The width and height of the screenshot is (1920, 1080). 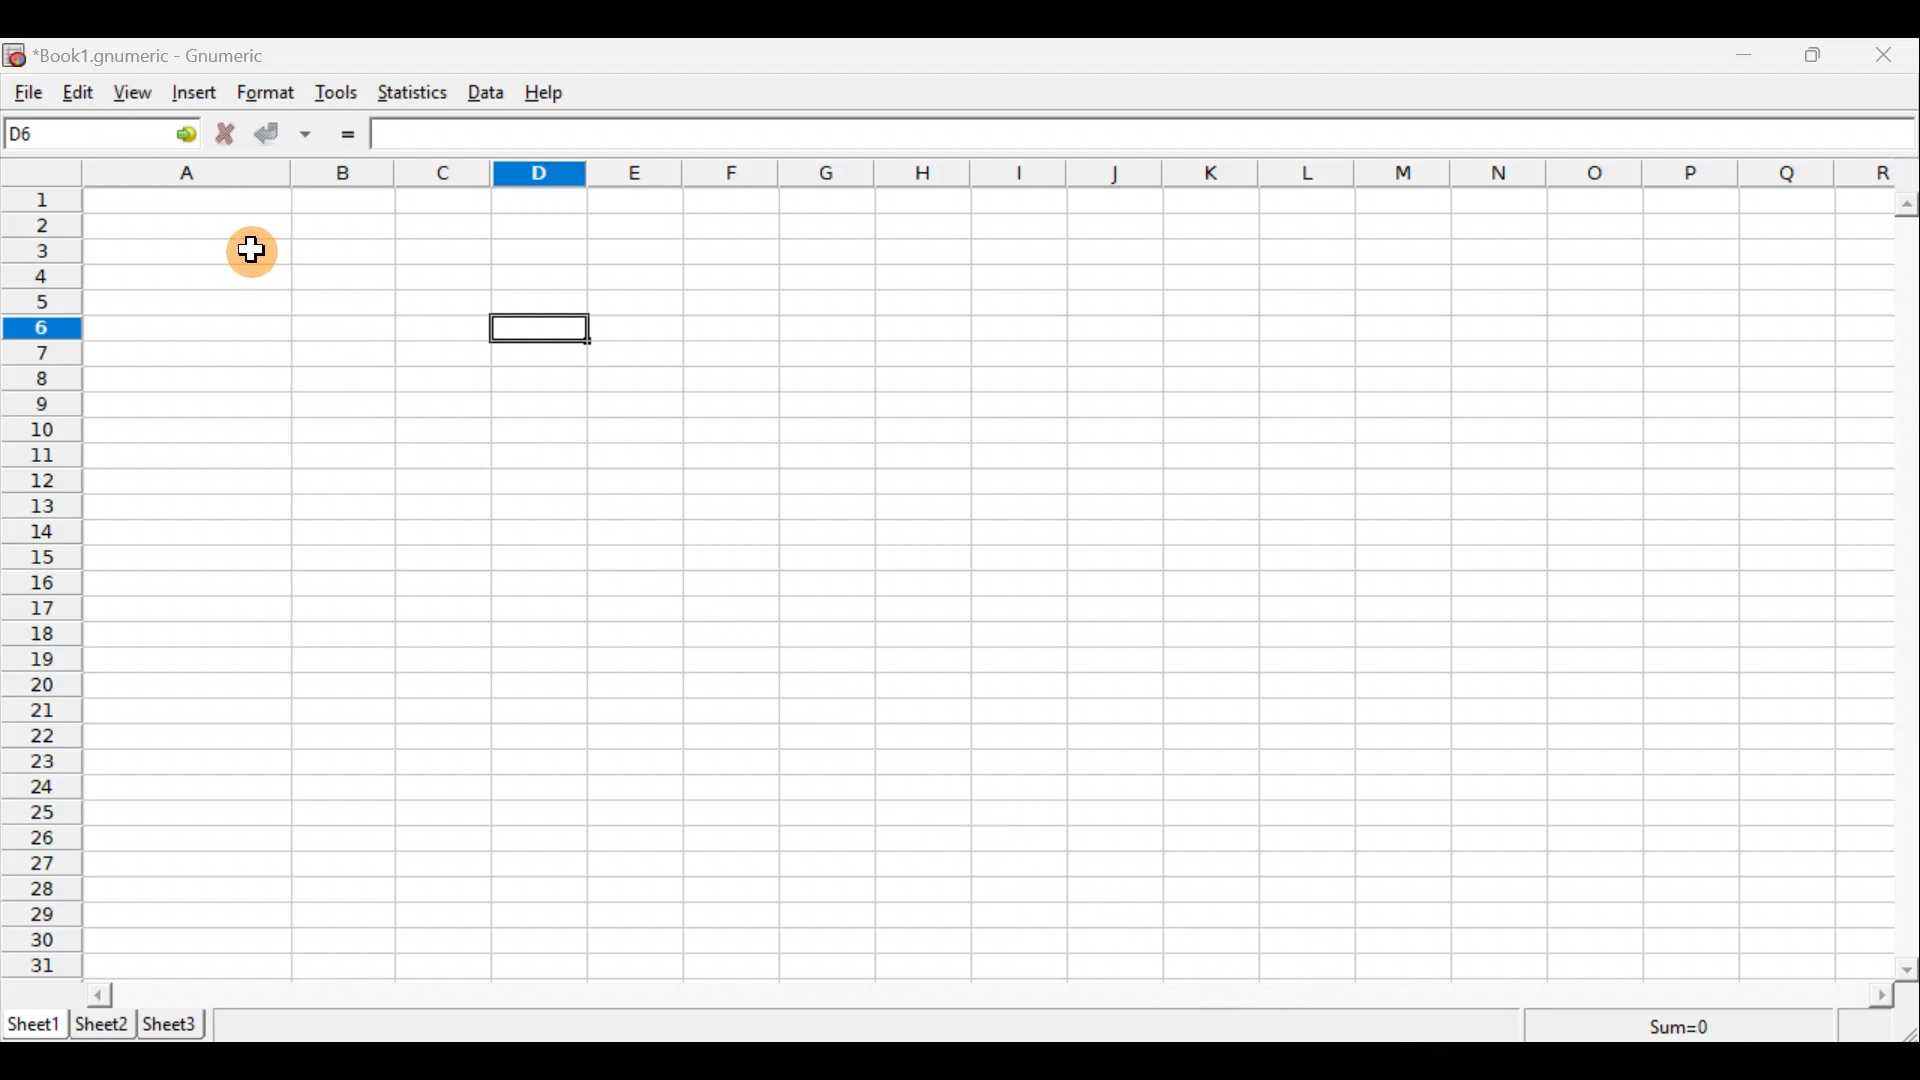 I want to click on scroll left, so click(x=99, y=994).